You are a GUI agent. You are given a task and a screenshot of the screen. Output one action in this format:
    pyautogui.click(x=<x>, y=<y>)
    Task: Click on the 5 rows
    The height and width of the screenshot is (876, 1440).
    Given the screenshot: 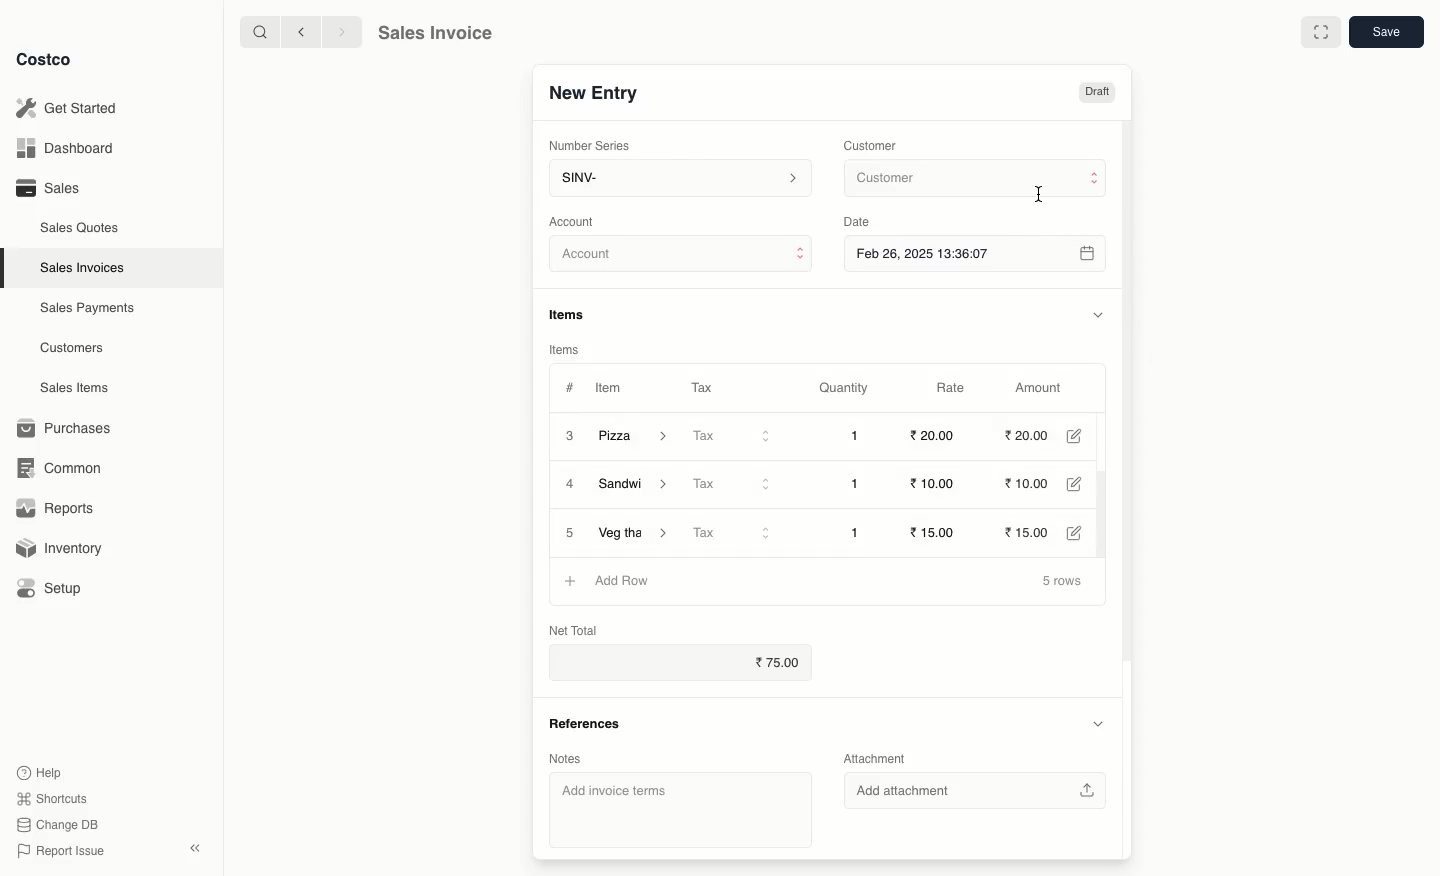 What is the action you would take?
    pyautogui.click(x=1063, y=582)
    